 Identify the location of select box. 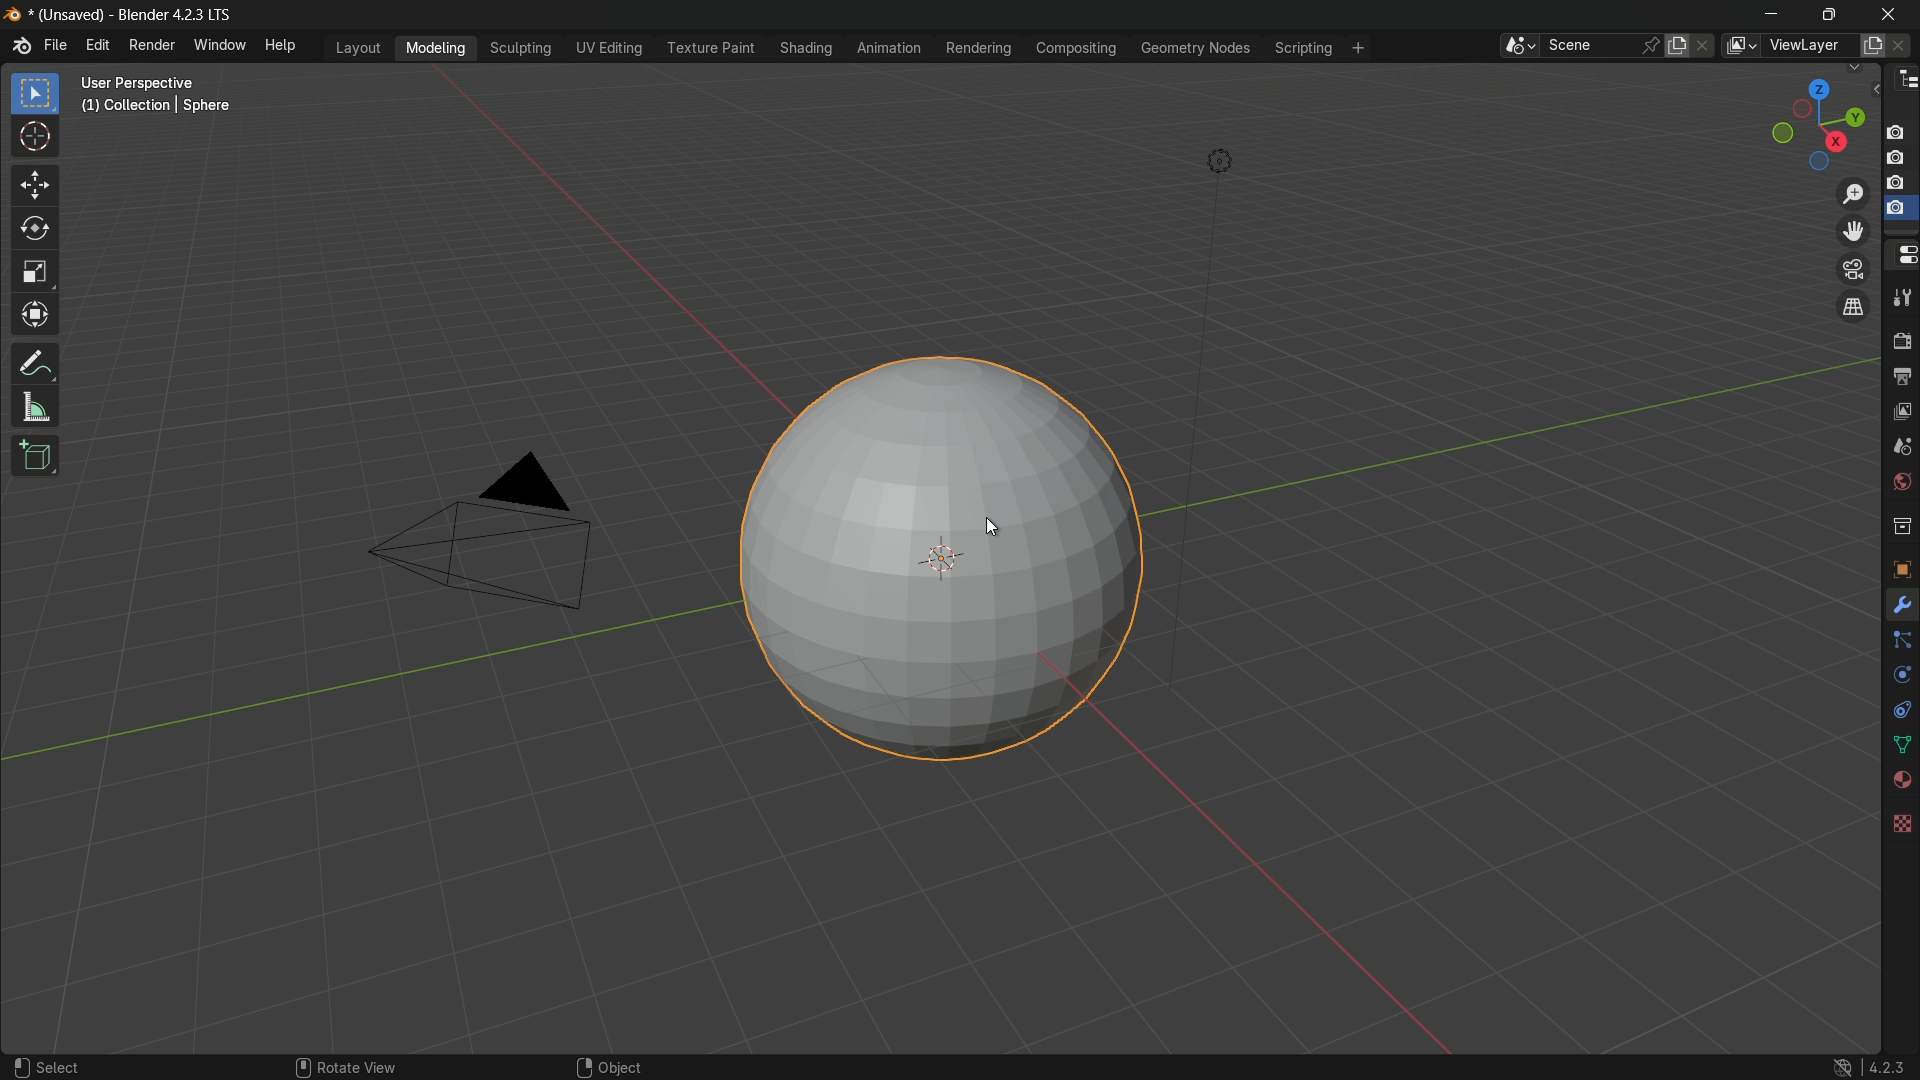
(33, 93).